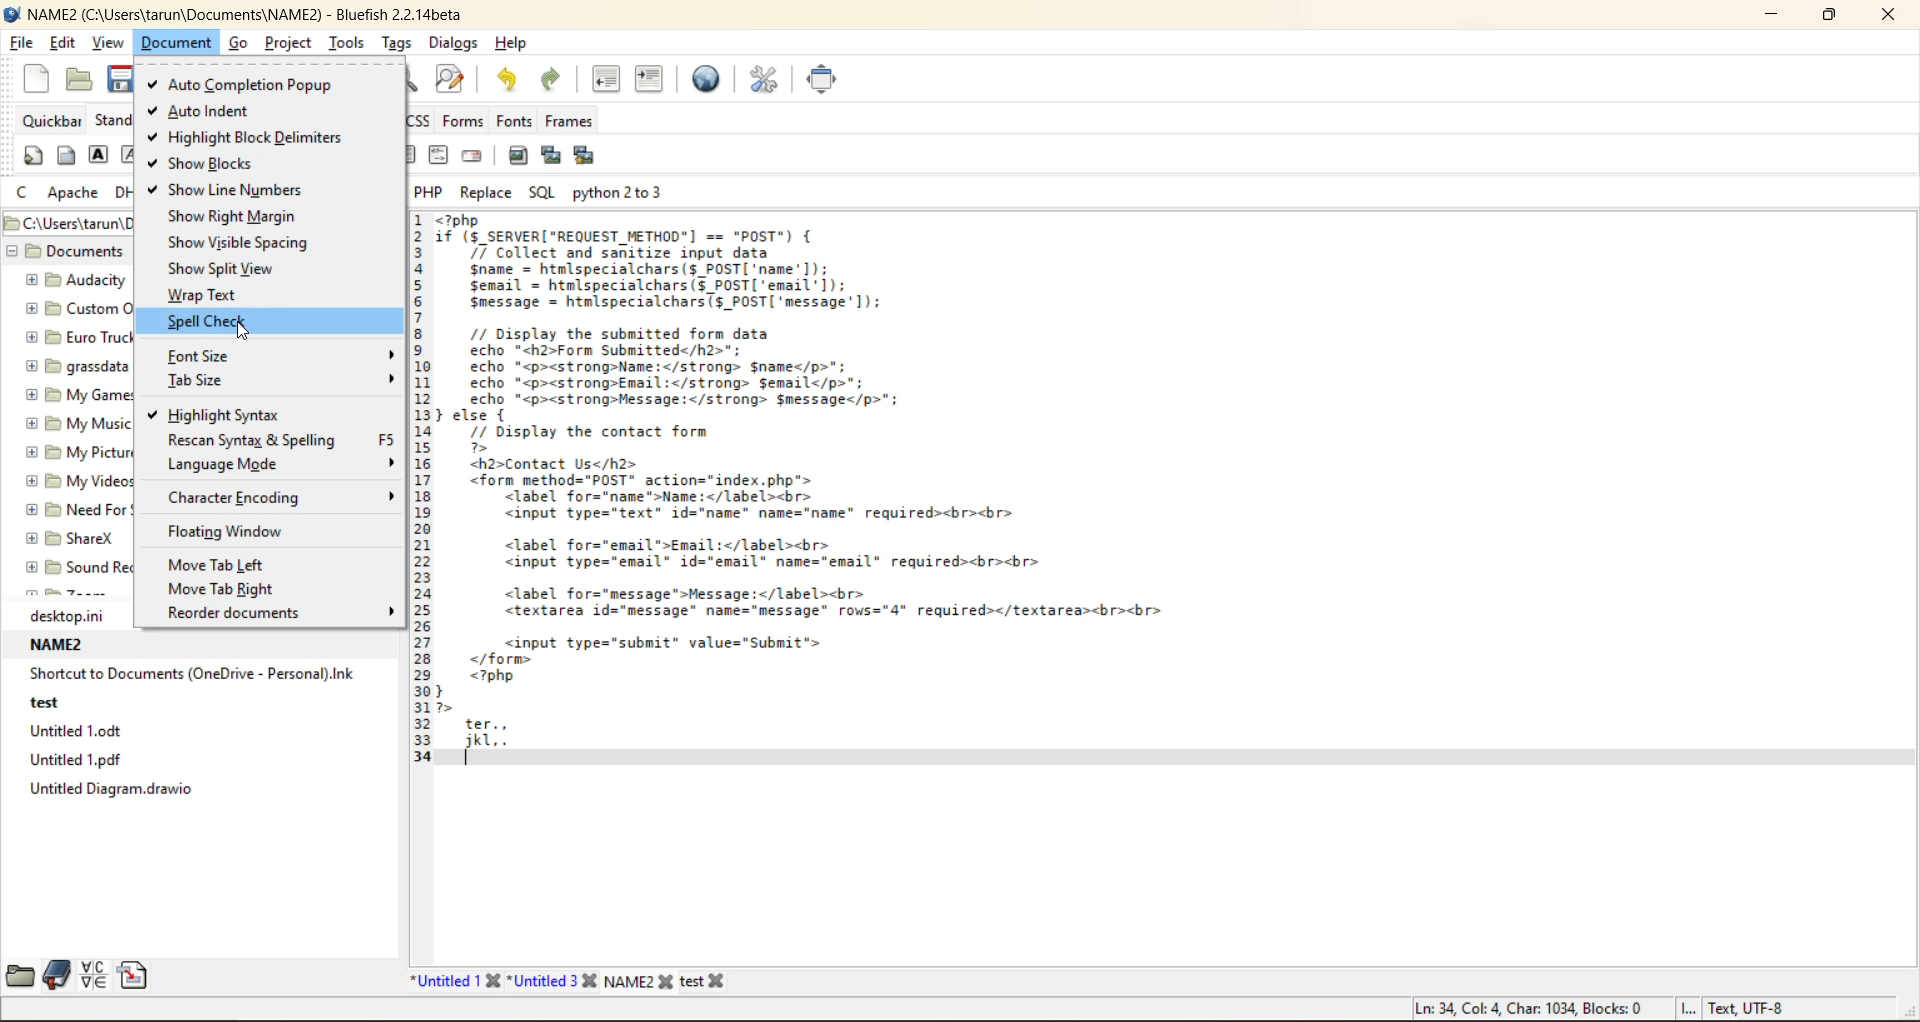  I want to click on email, so click(469, 158).